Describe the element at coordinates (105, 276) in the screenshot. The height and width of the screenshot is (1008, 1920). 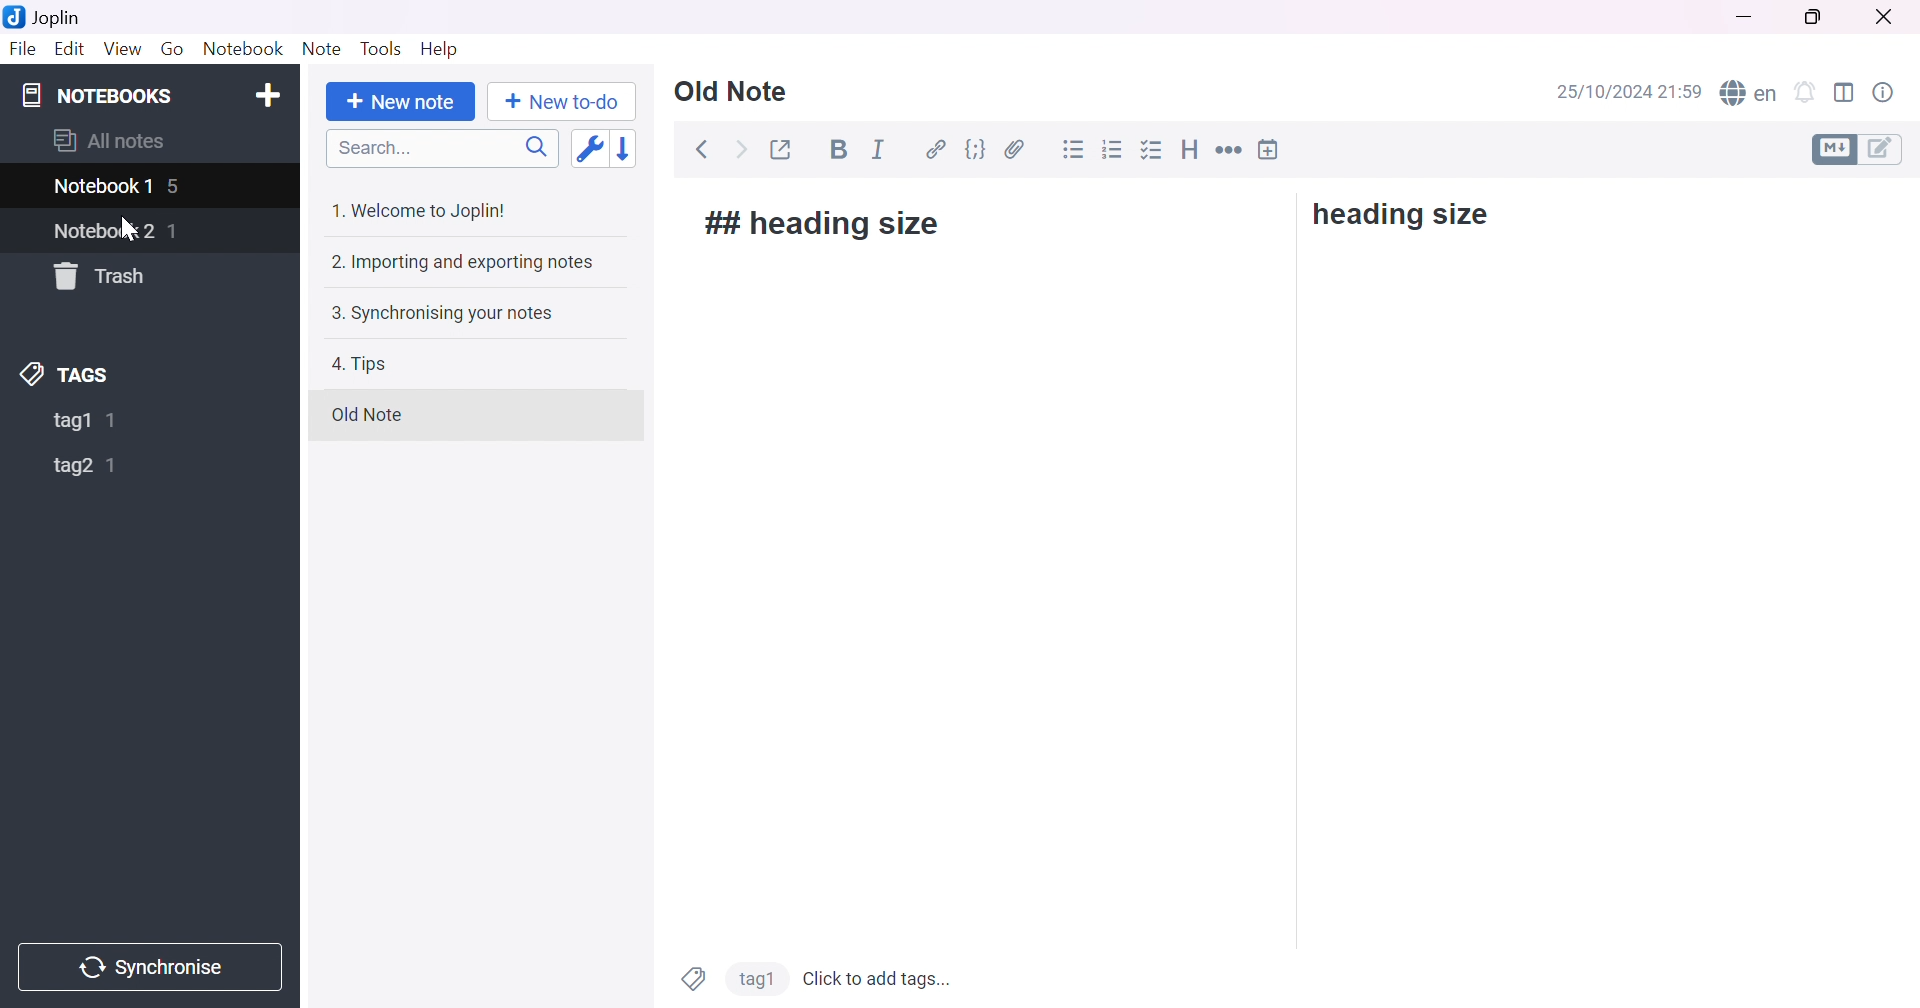
I see `Trash` at that location.